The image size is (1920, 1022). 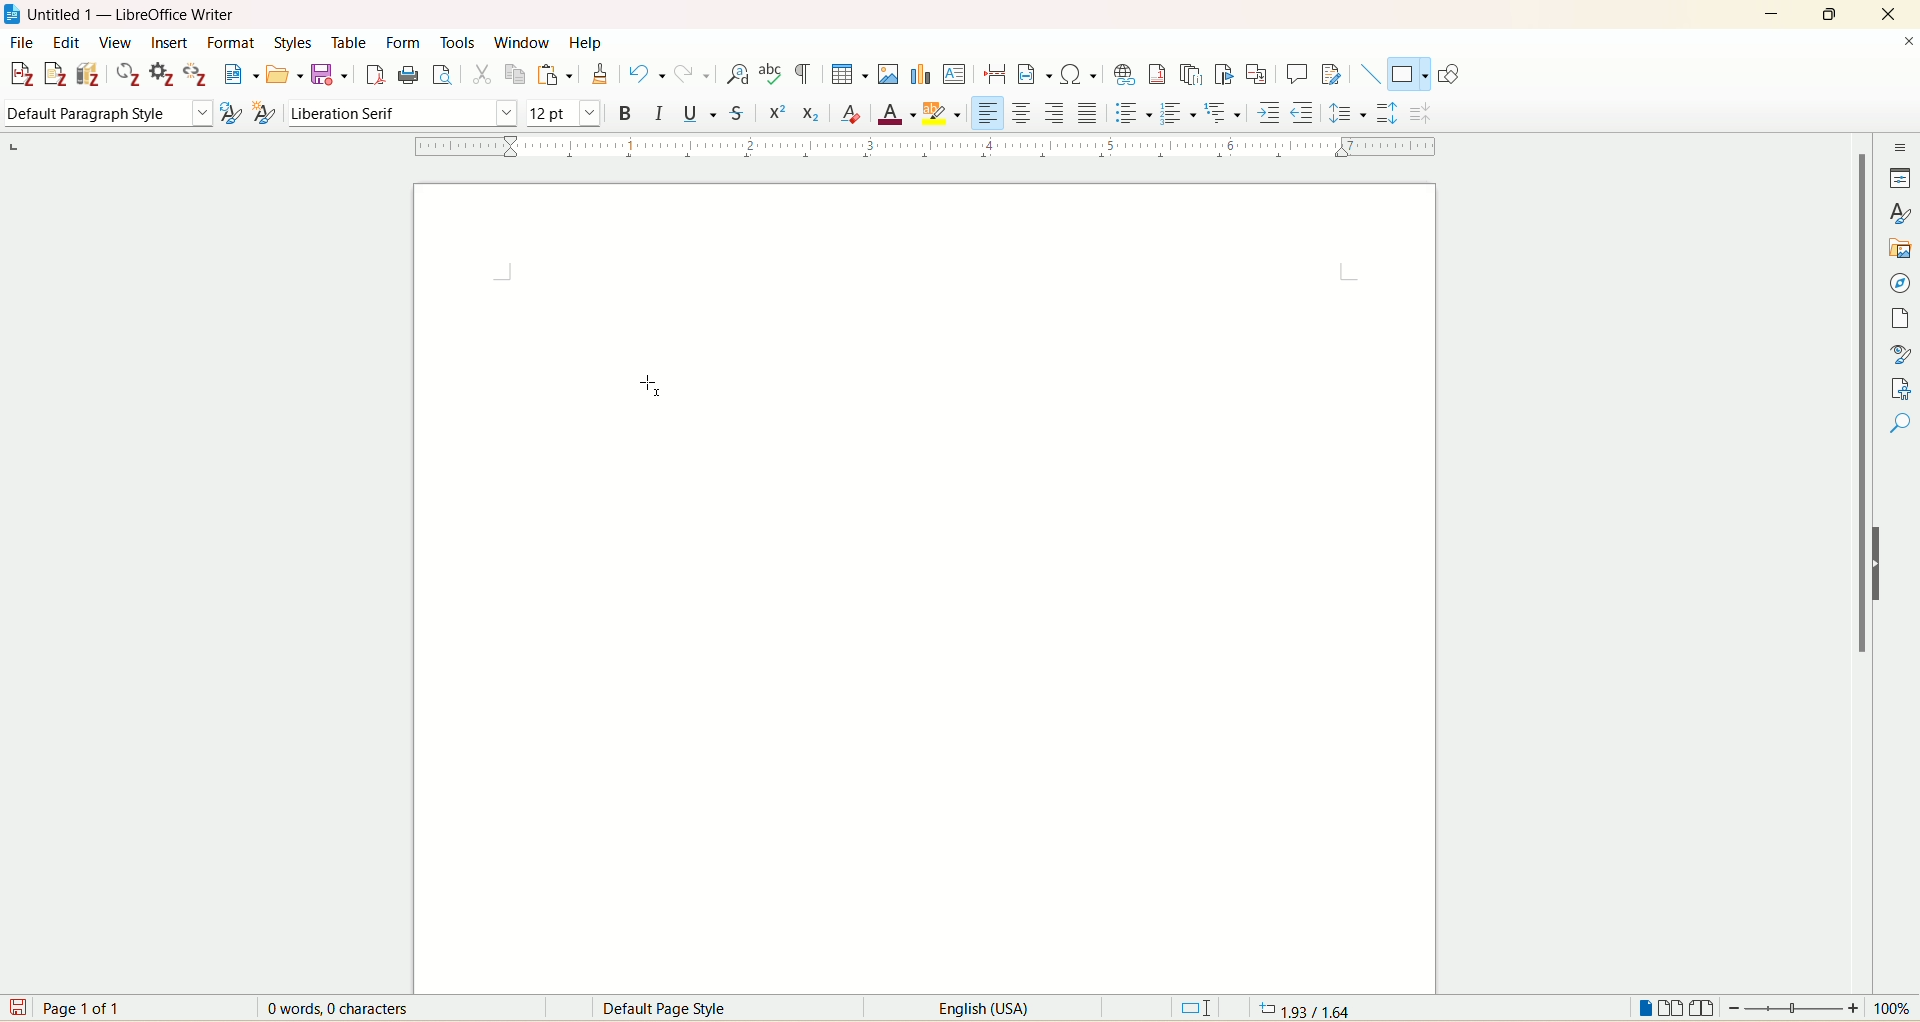 I want to click on cut, so click(x=481, y=77).